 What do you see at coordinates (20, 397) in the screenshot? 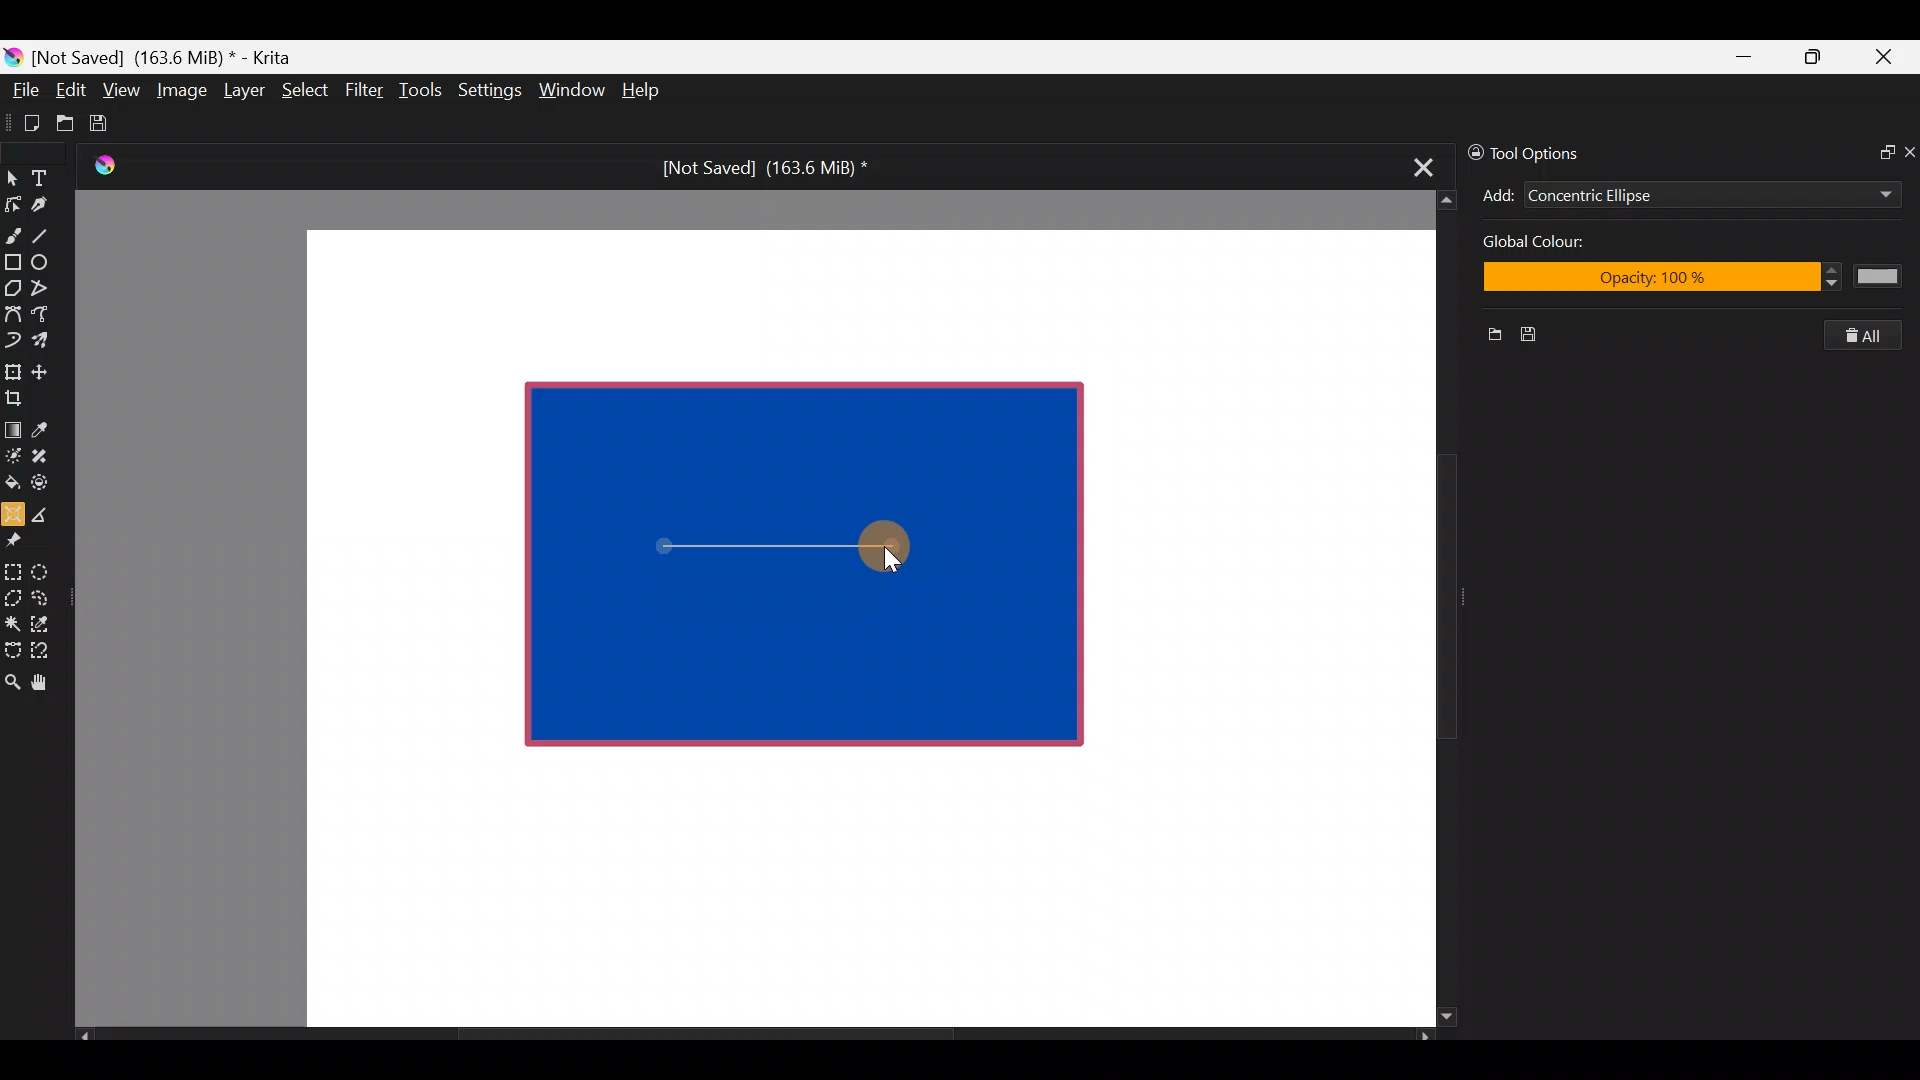
I see `Crop the image to an area` at bounding box center [20, 397].